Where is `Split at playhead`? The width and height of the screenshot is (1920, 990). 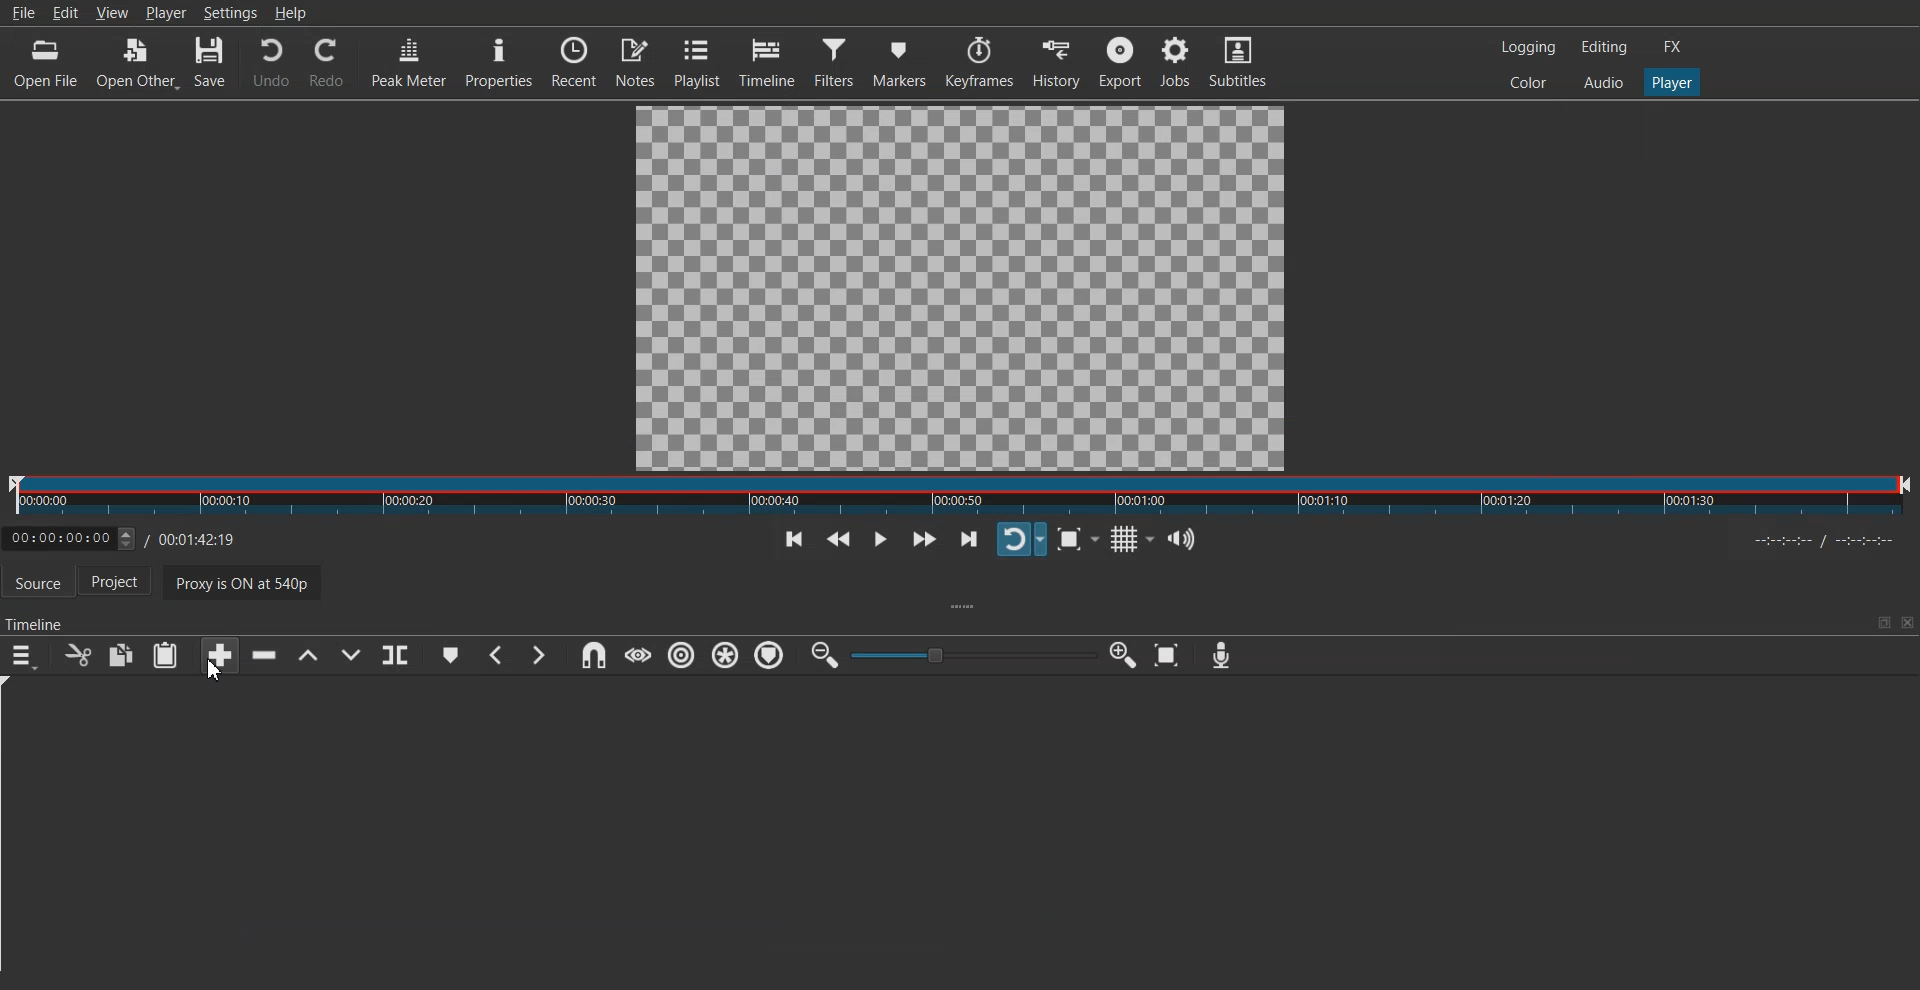 Split at playhead is located at coordinates (395, 656).